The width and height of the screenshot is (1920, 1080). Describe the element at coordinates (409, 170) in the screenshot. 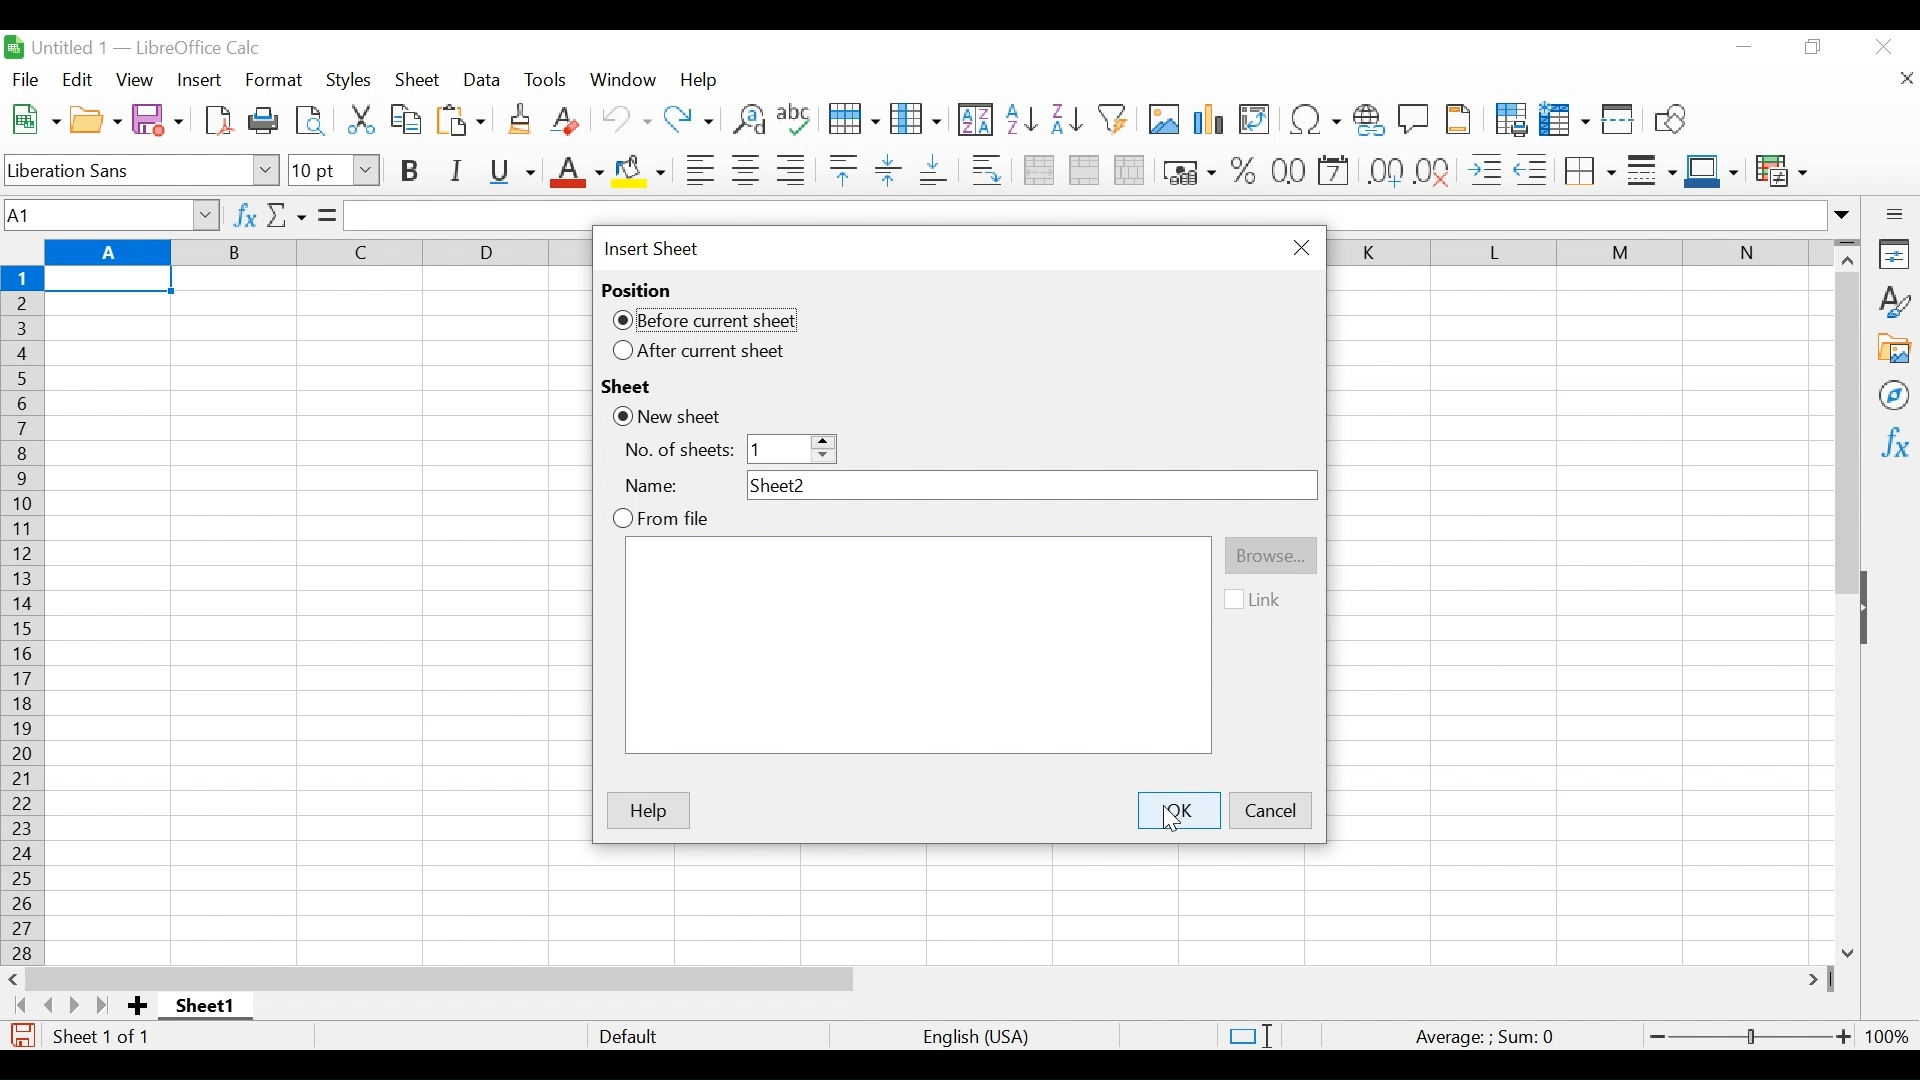

I see `Bold` at that location.